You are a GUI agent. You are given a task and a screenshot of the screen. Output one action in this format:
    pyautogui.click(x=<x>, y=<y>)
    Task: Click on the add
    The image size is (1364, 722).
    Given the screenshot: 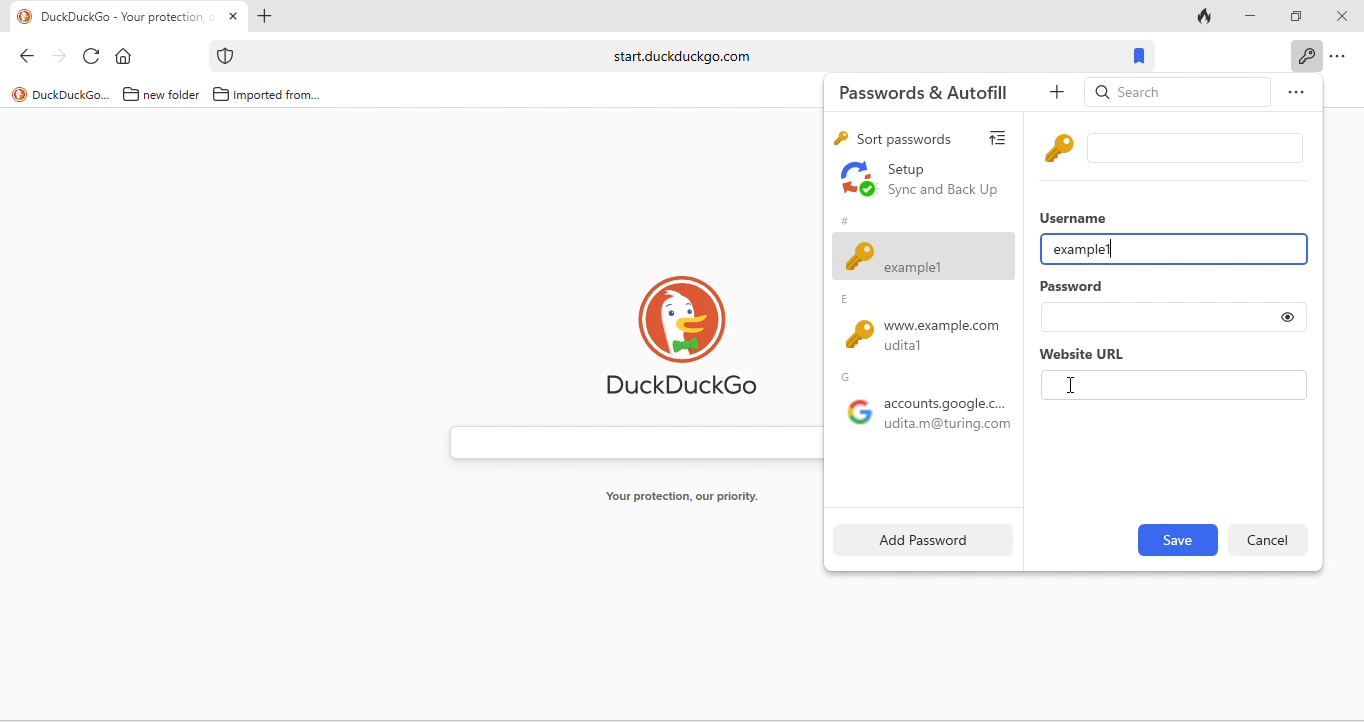 What is the action you would take?
    pyautogui.click(x=1060, y=93)
    